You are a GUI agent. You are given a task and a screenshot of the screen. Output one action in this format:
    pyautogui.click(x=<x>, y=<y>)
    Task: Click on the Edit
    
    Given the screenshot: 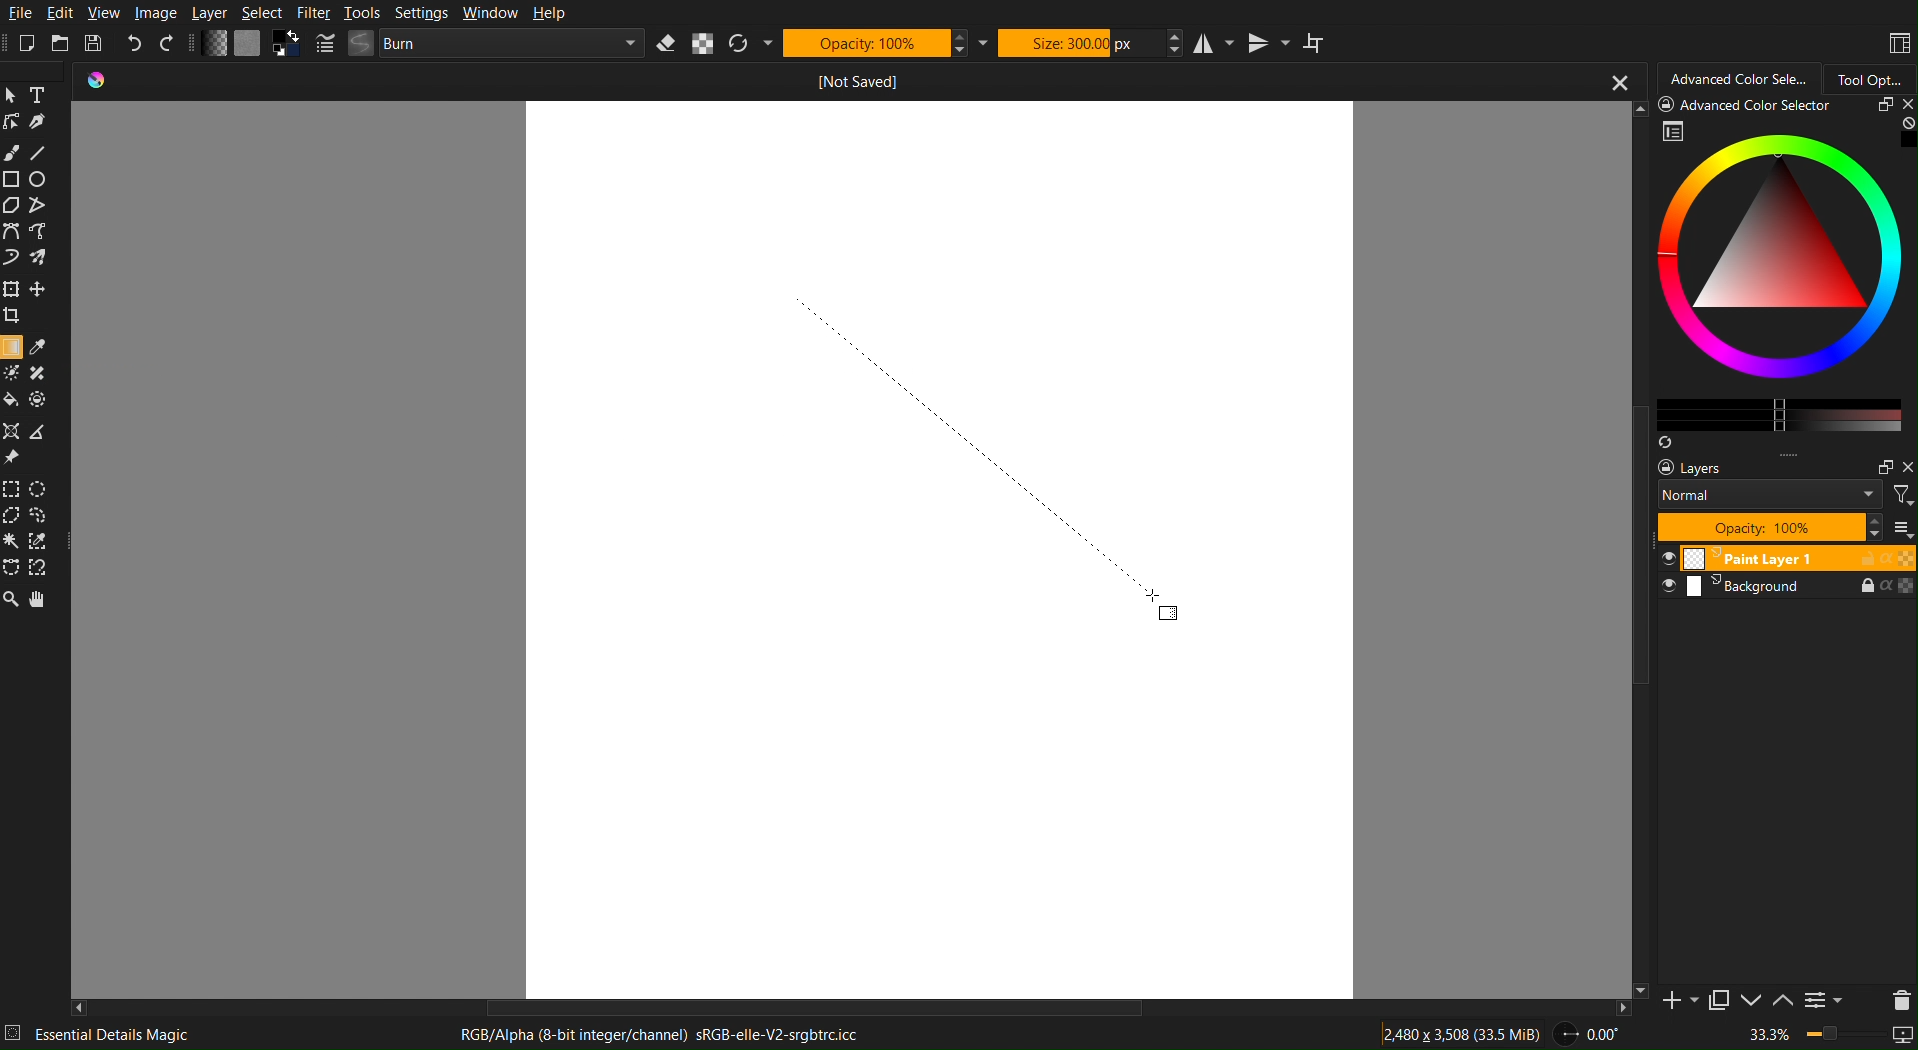 What is the action you would take?
    pyautogui.click(x=62, y=14)
    